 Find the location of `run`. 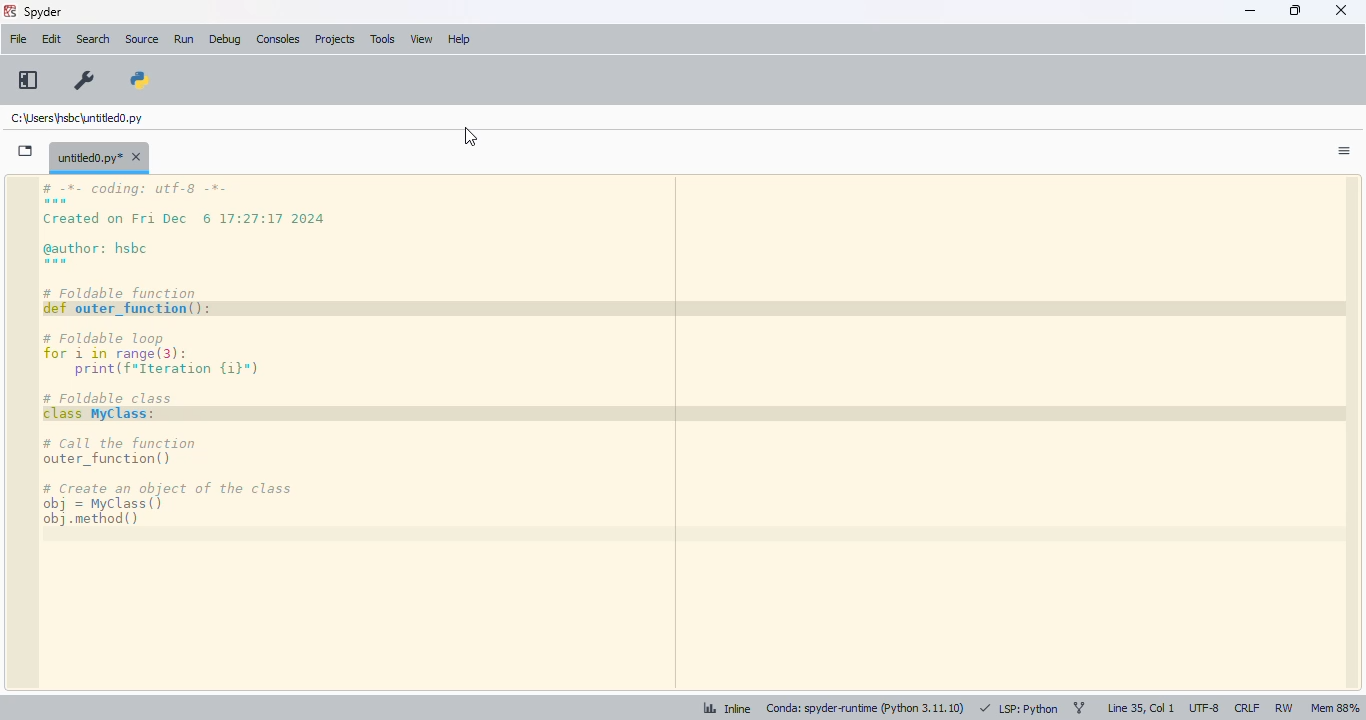

run is located at coordinates (184, 39).